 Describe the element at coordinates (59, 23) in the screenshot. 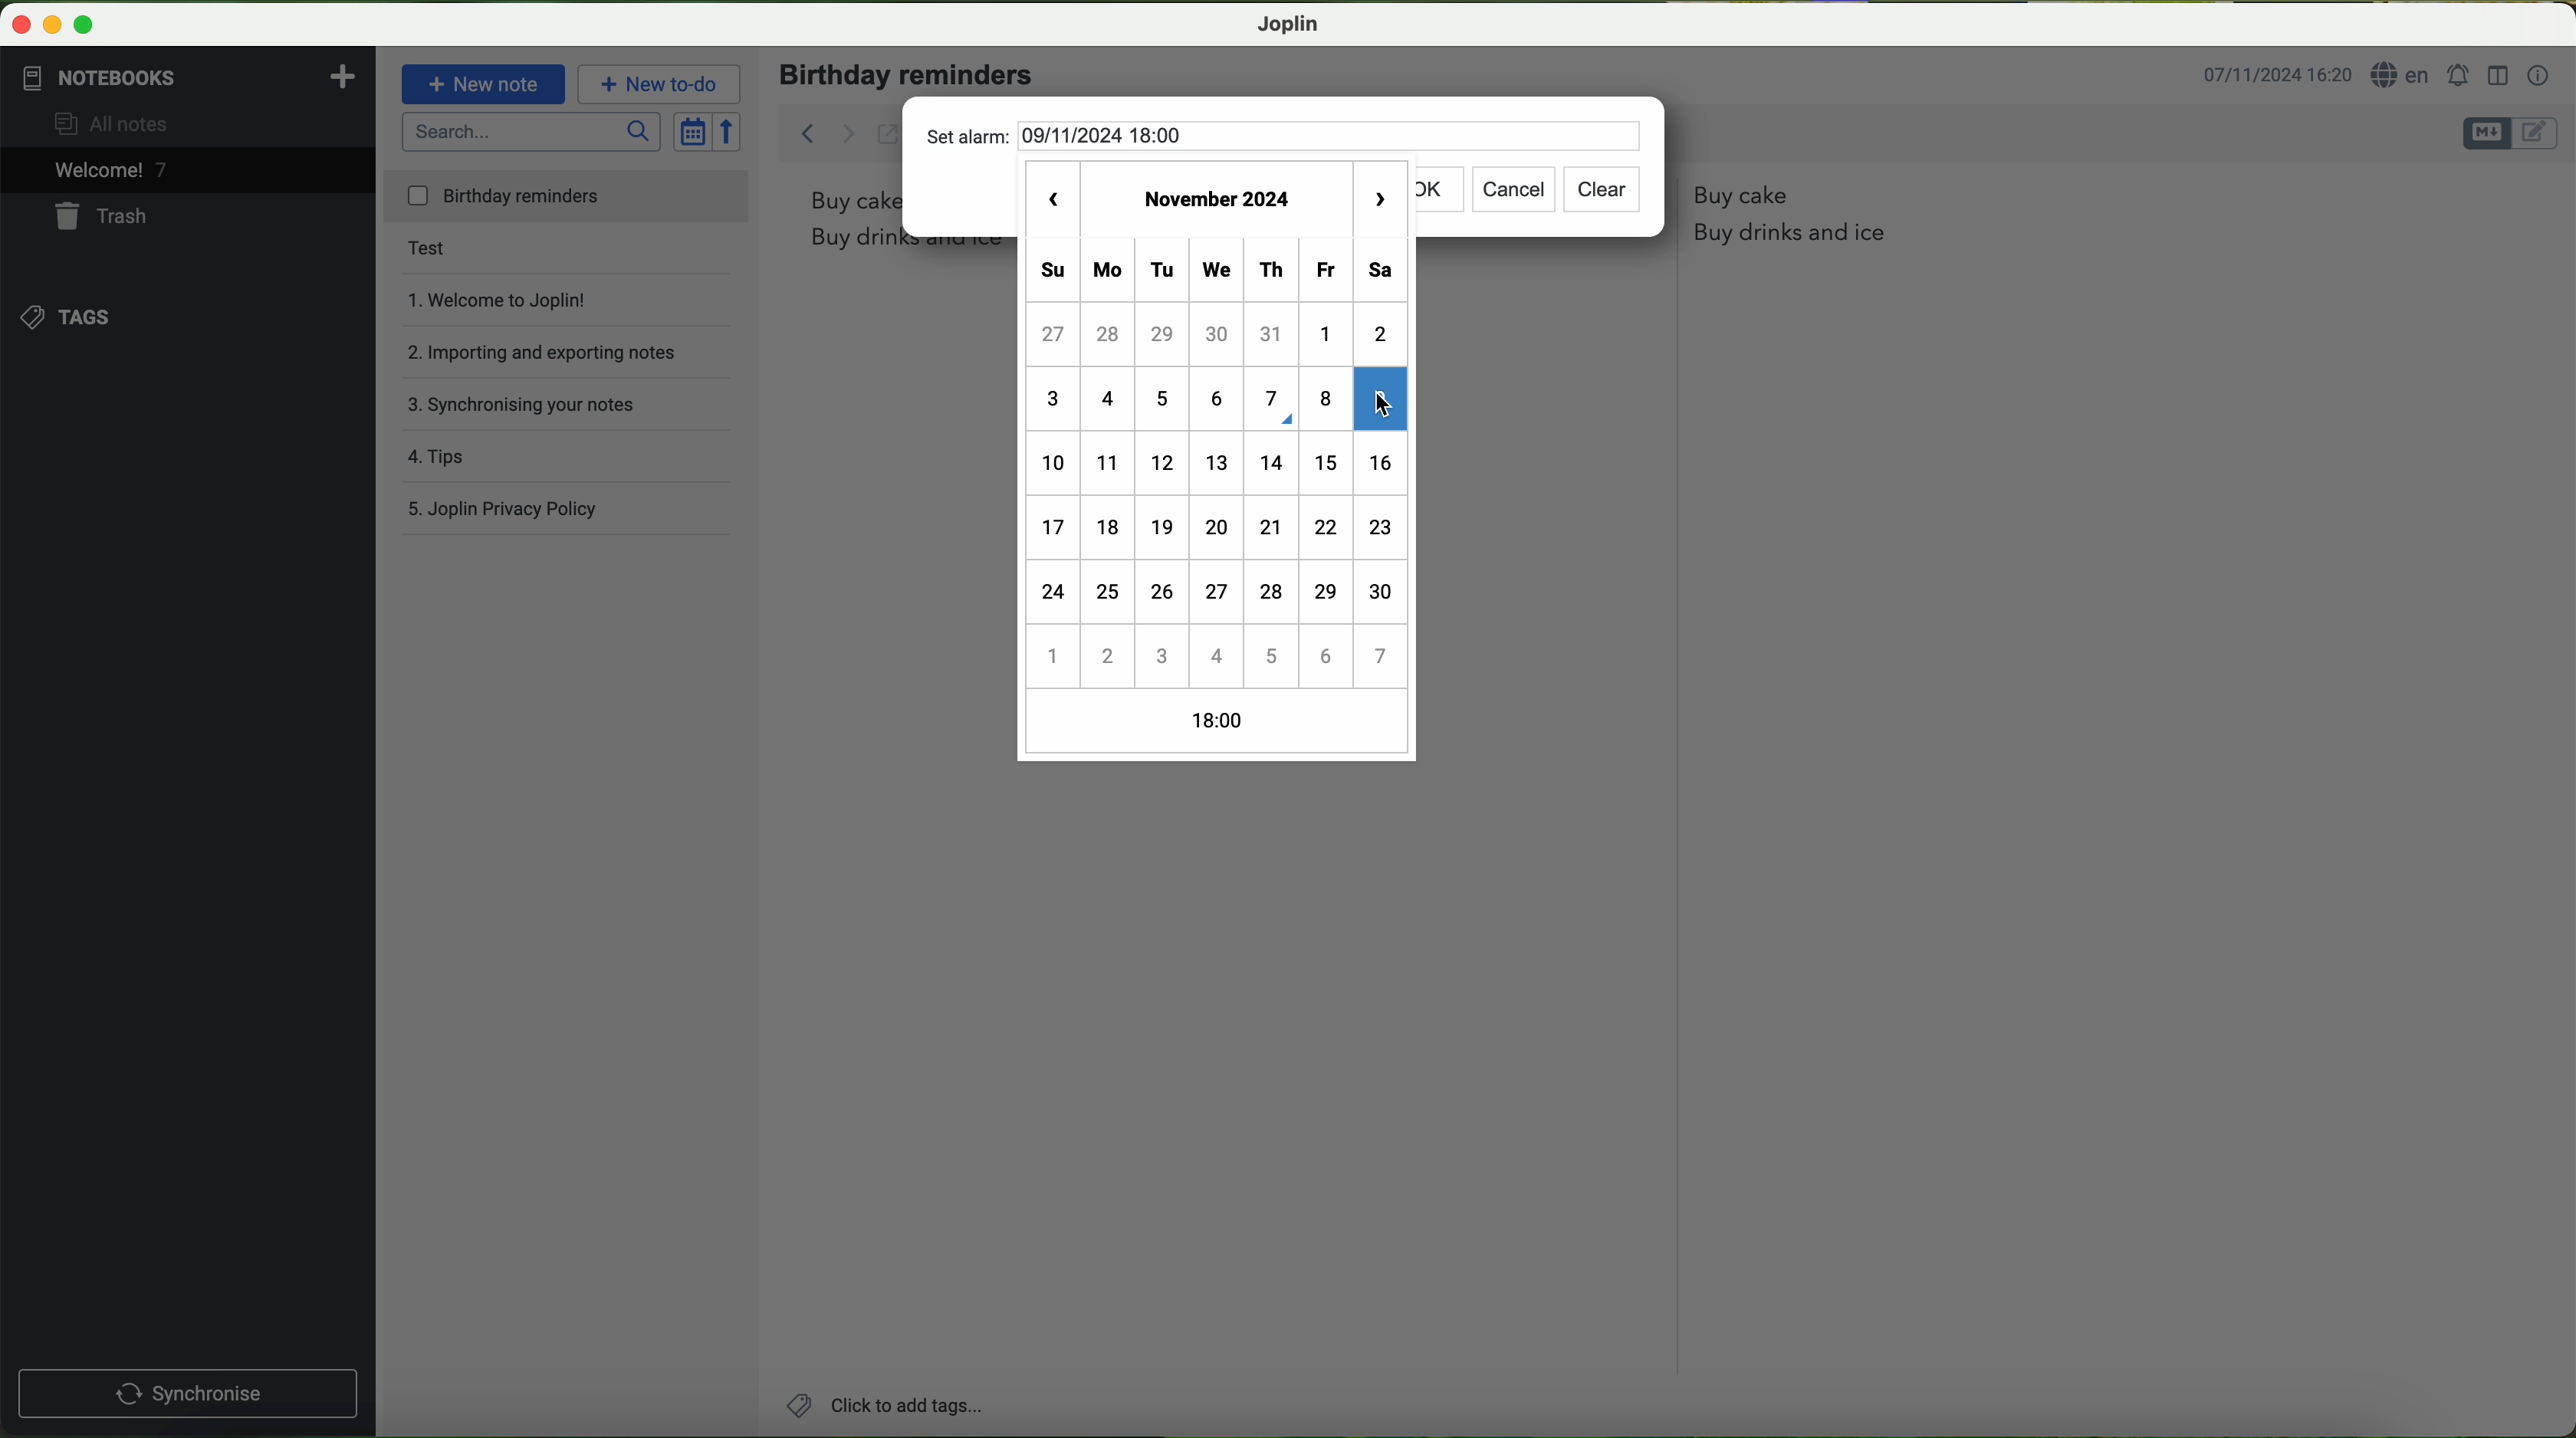

I see `screen buttons` at that location.